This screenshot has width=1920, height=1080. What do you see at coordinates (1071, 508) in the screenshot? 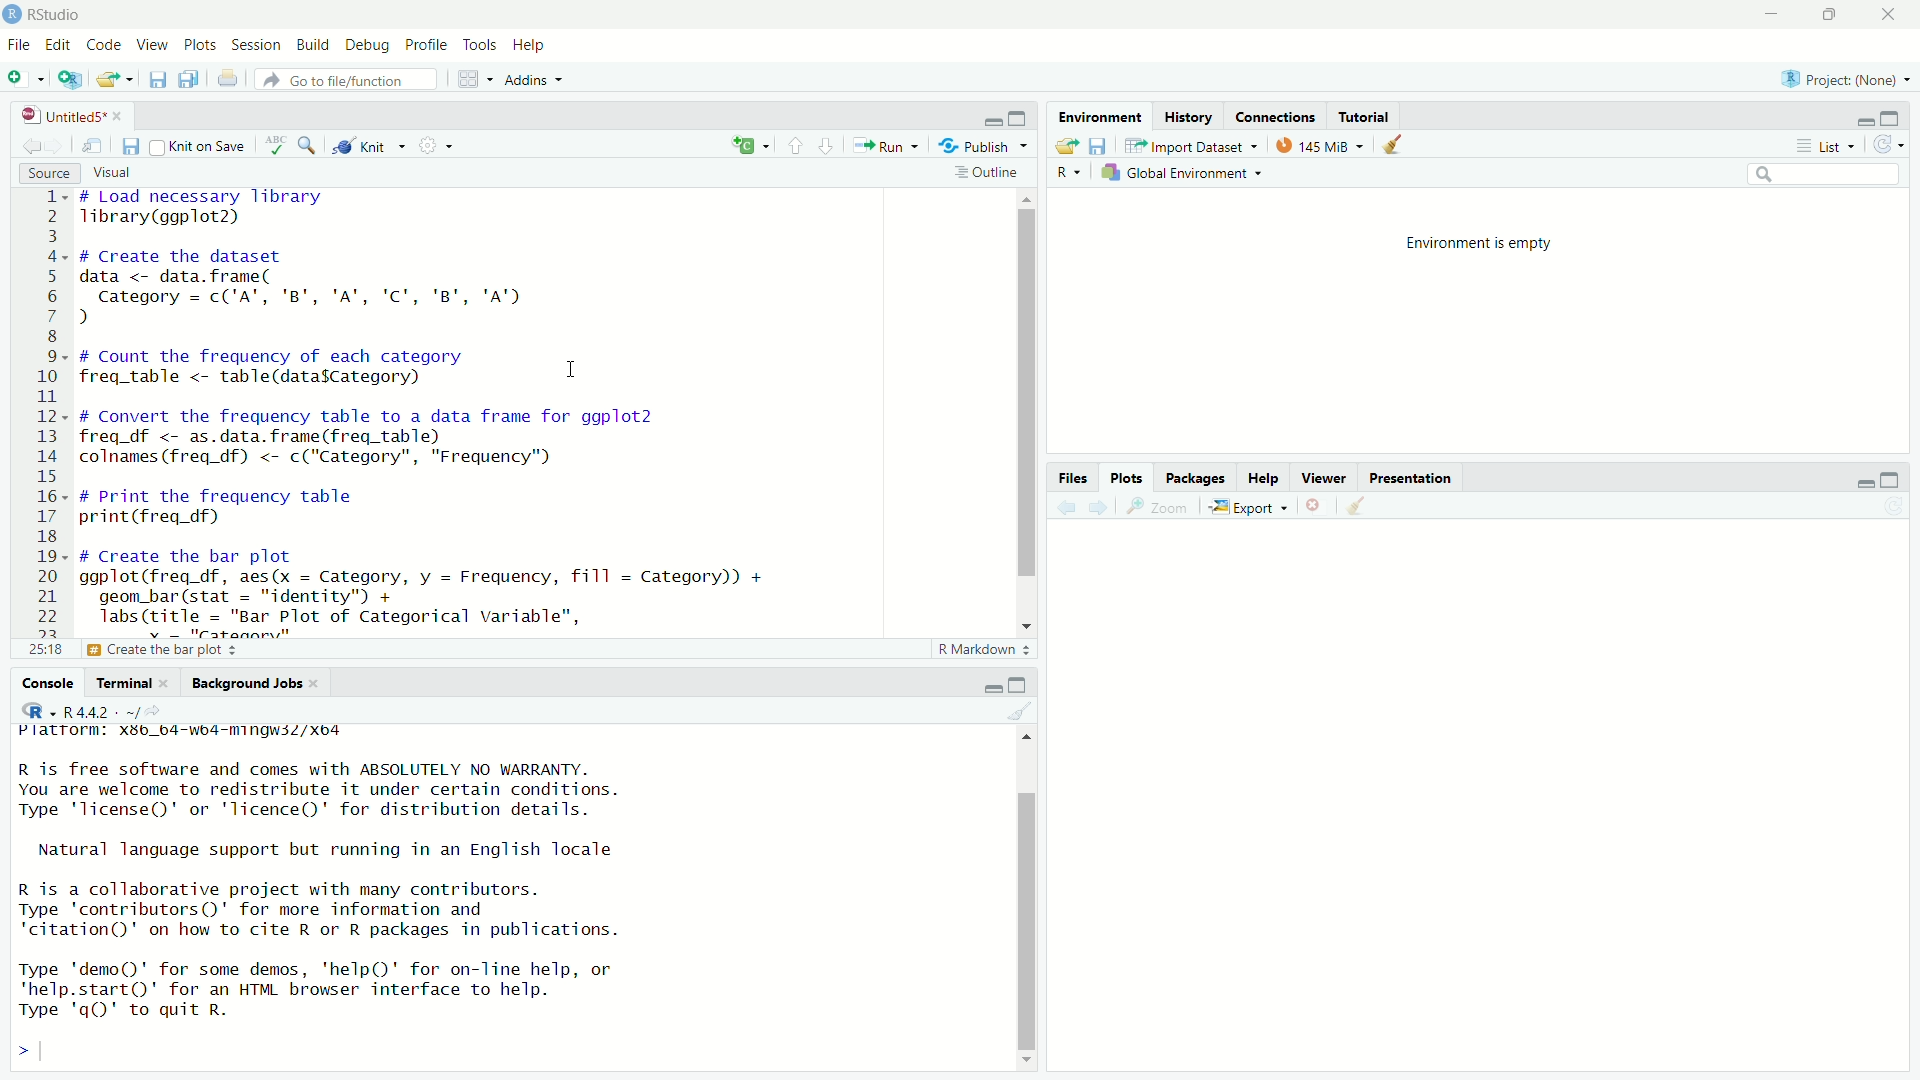
I see `back` at bounding box center [1071, 508].